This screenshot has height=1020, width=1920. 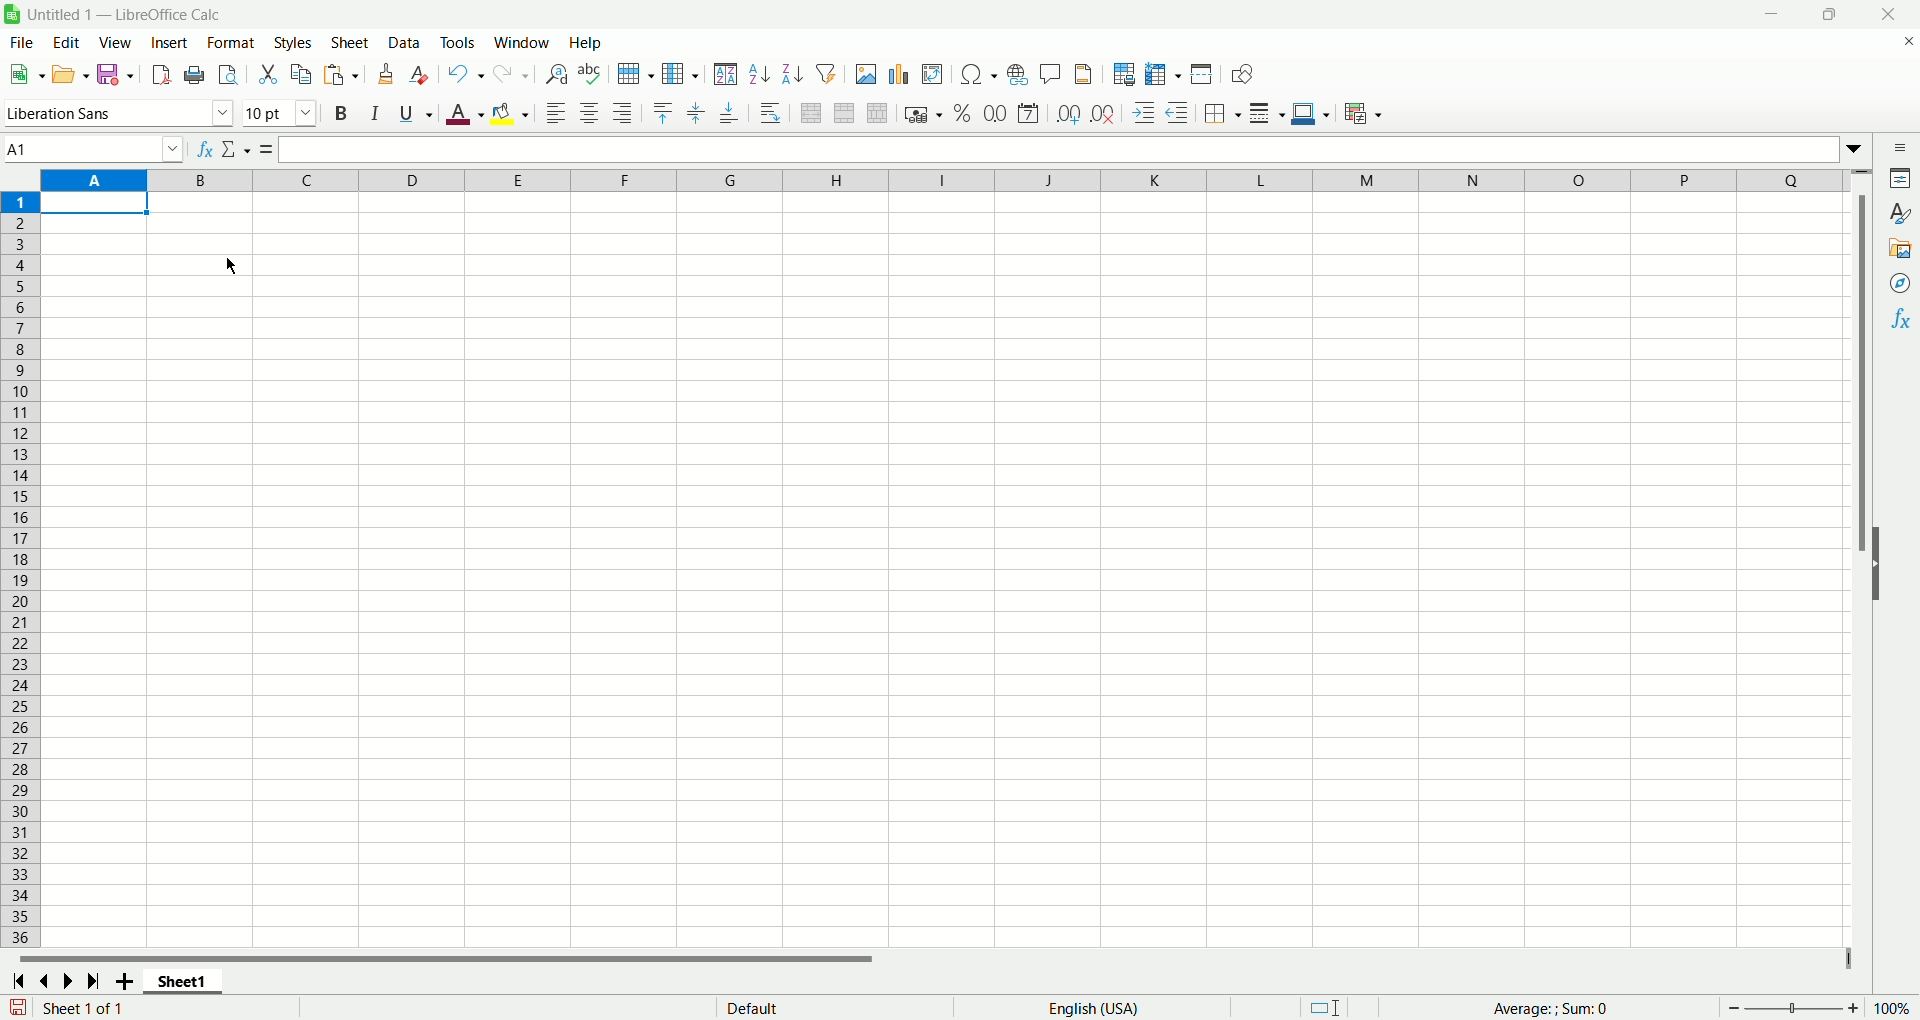 What do you see at coordinates (114, 74) in the screenshot?
I see `save` at bounding box center [114, 74].